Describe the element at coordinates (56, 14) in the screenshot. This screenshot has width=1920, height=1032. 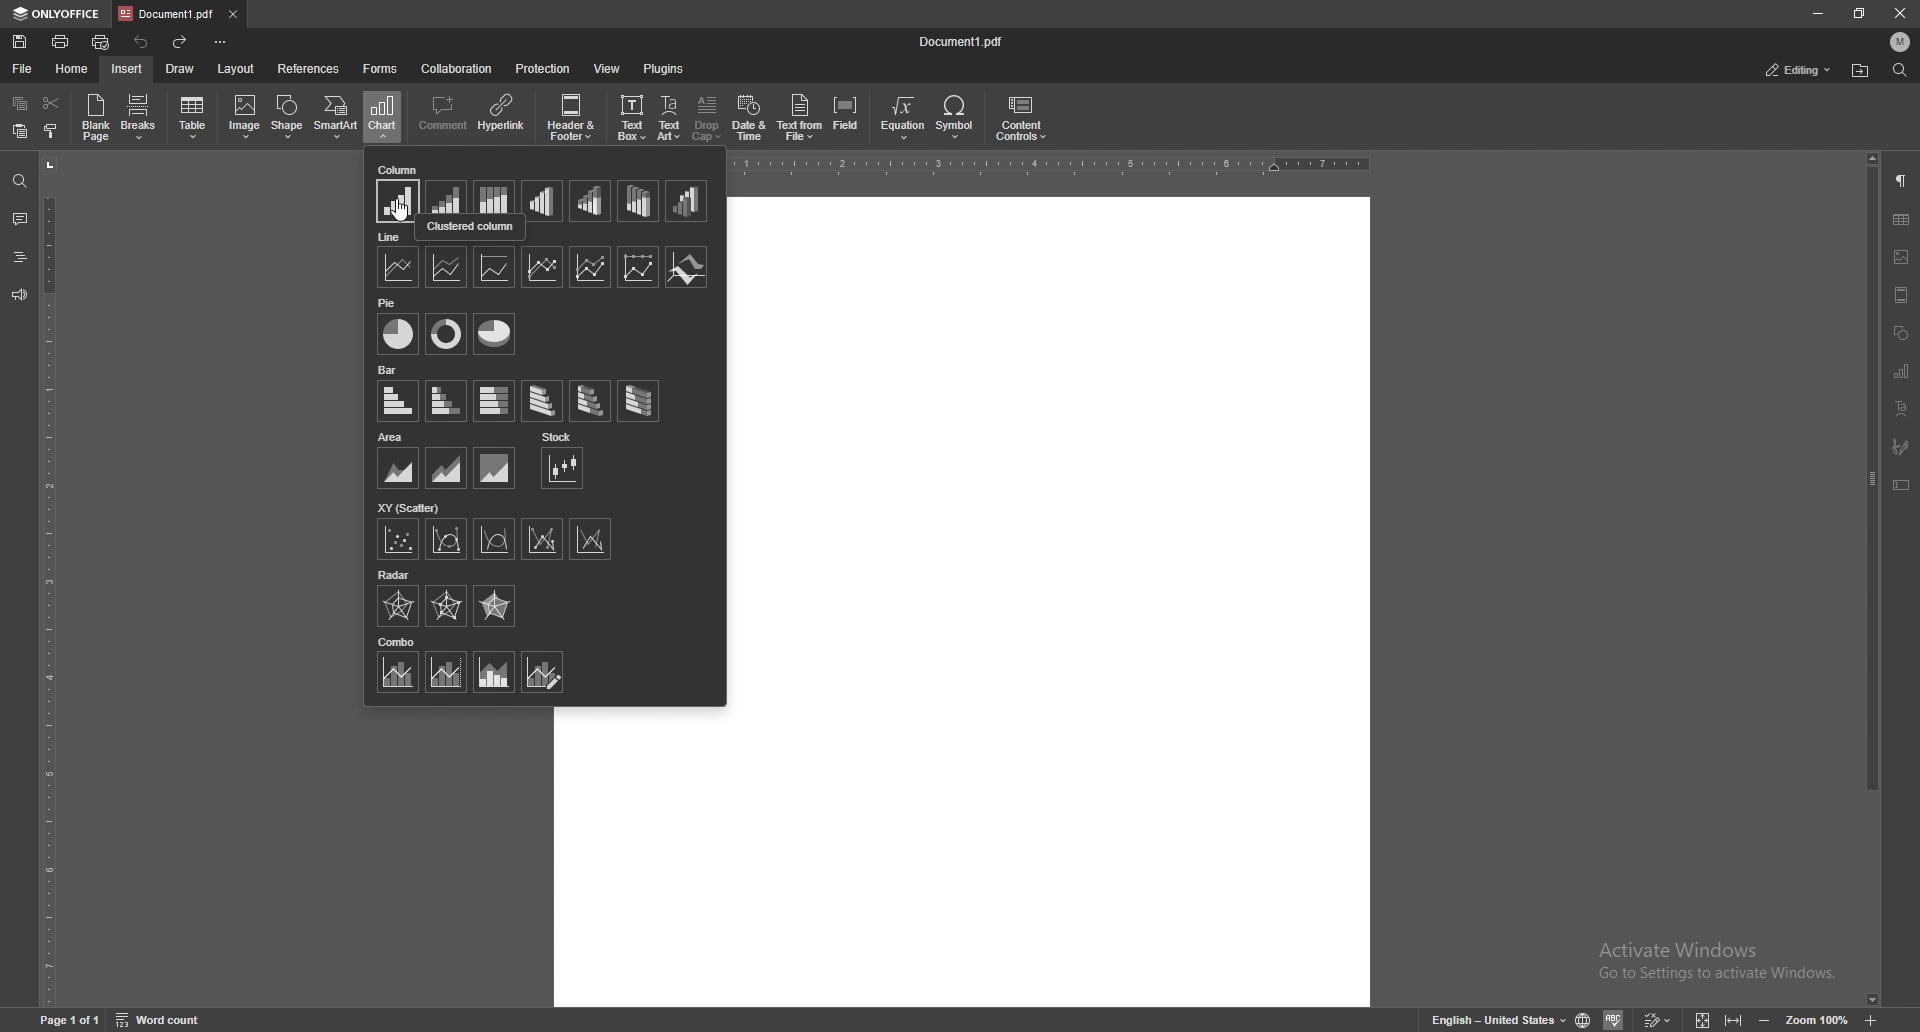
I see `onlyoffice` at that location.